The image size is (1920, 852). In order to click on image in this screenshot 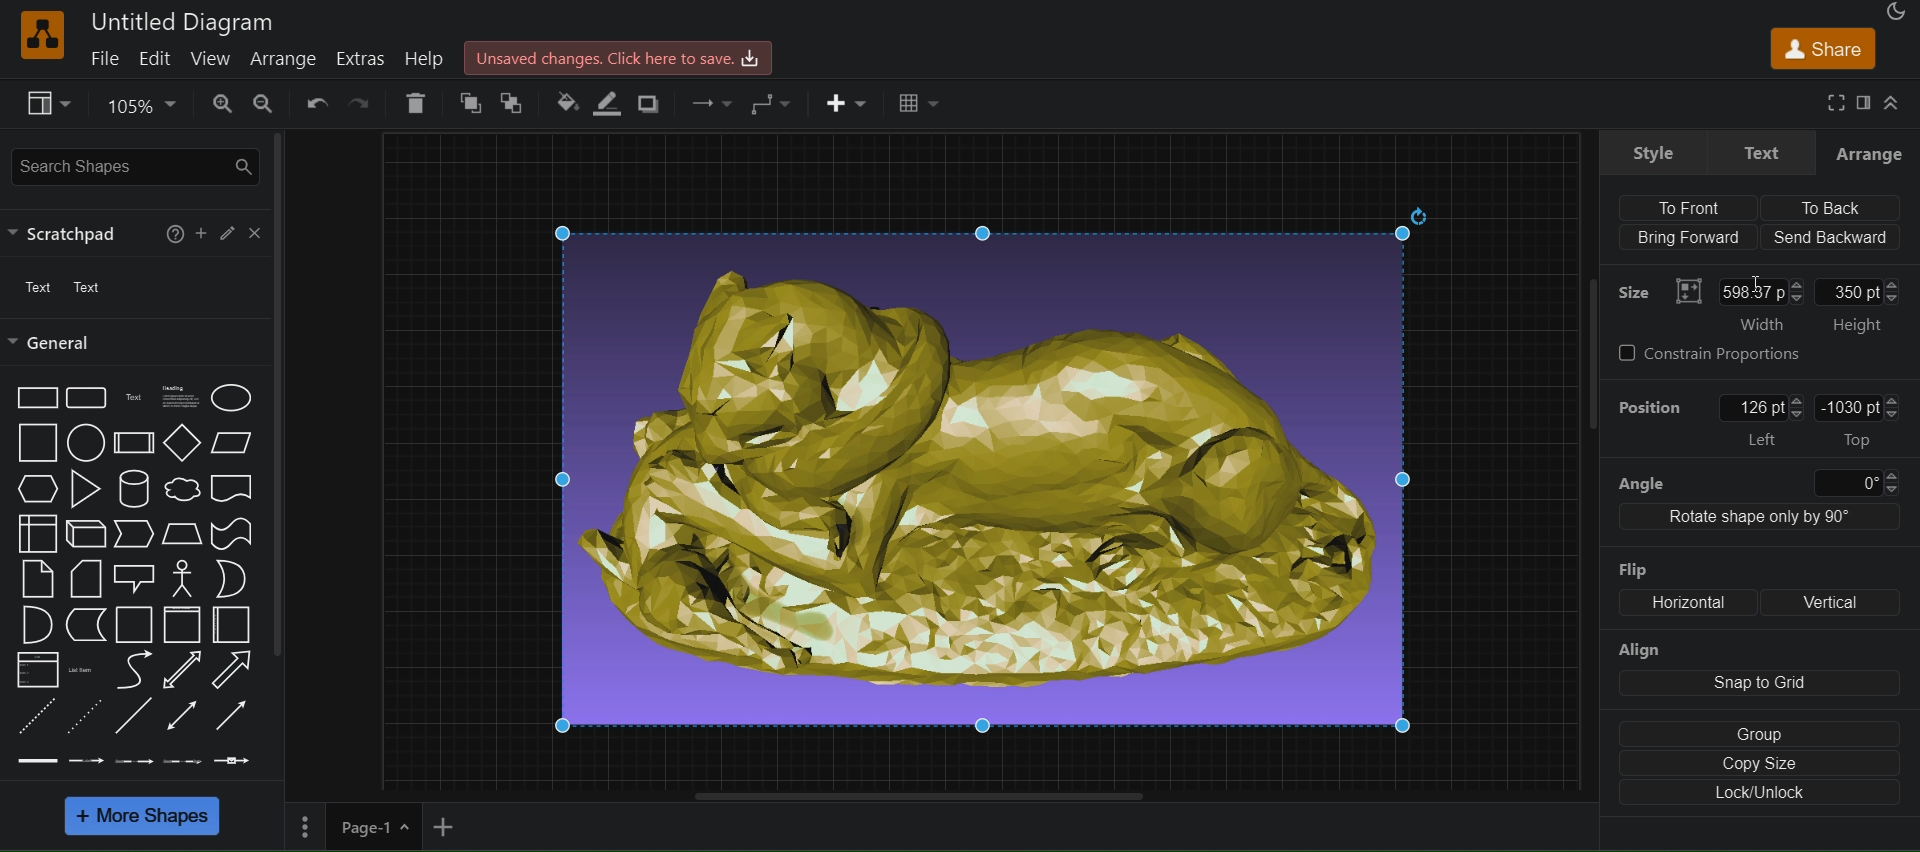, I will do `click(986, 479)`.